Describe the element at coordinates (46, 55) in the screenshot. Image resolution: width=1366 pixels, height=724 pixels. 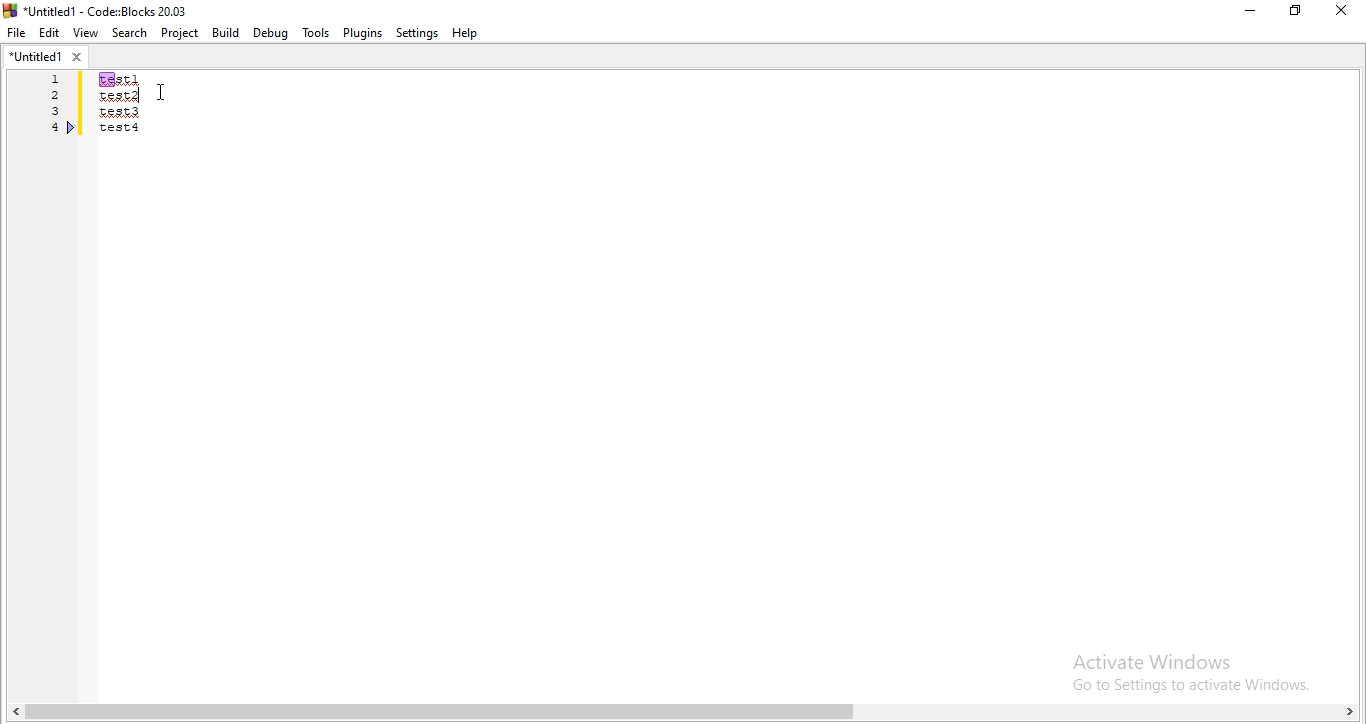
I see `untitled1` at that location.